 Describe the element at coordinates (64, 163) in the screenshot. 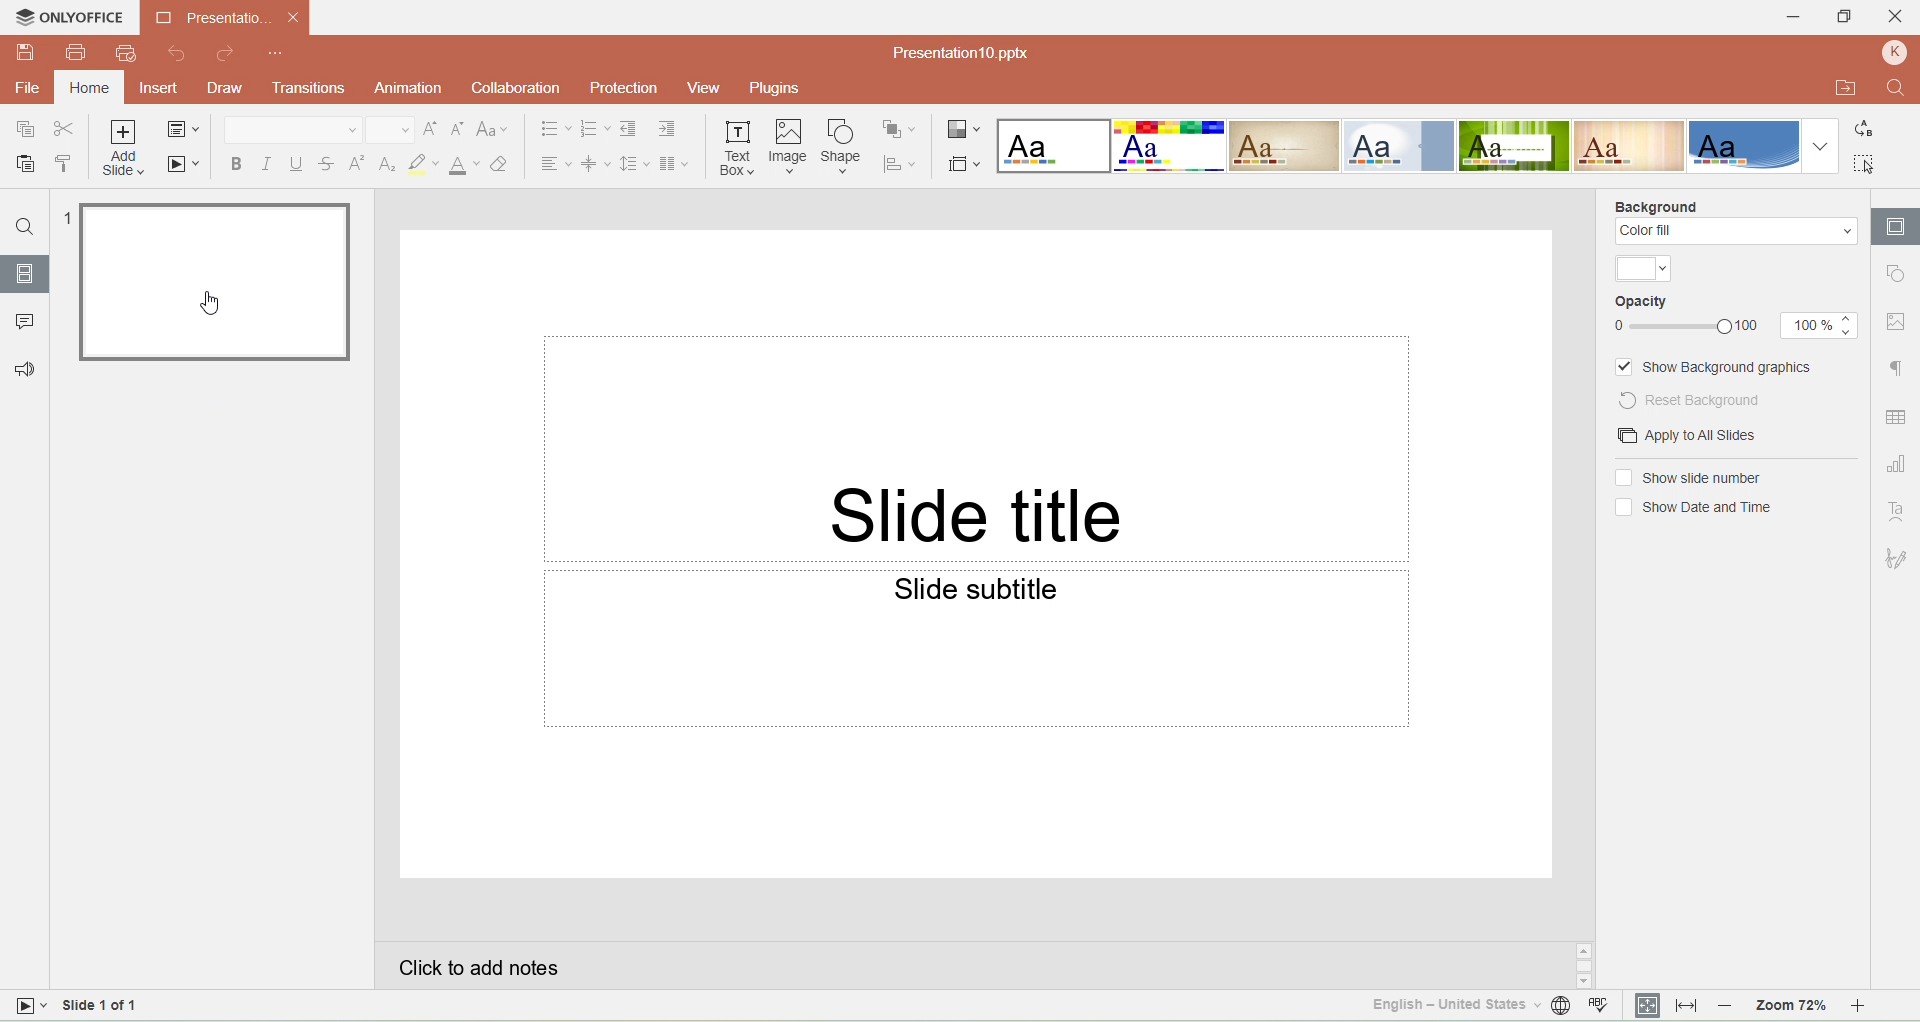

I see `Copy style` at that location.